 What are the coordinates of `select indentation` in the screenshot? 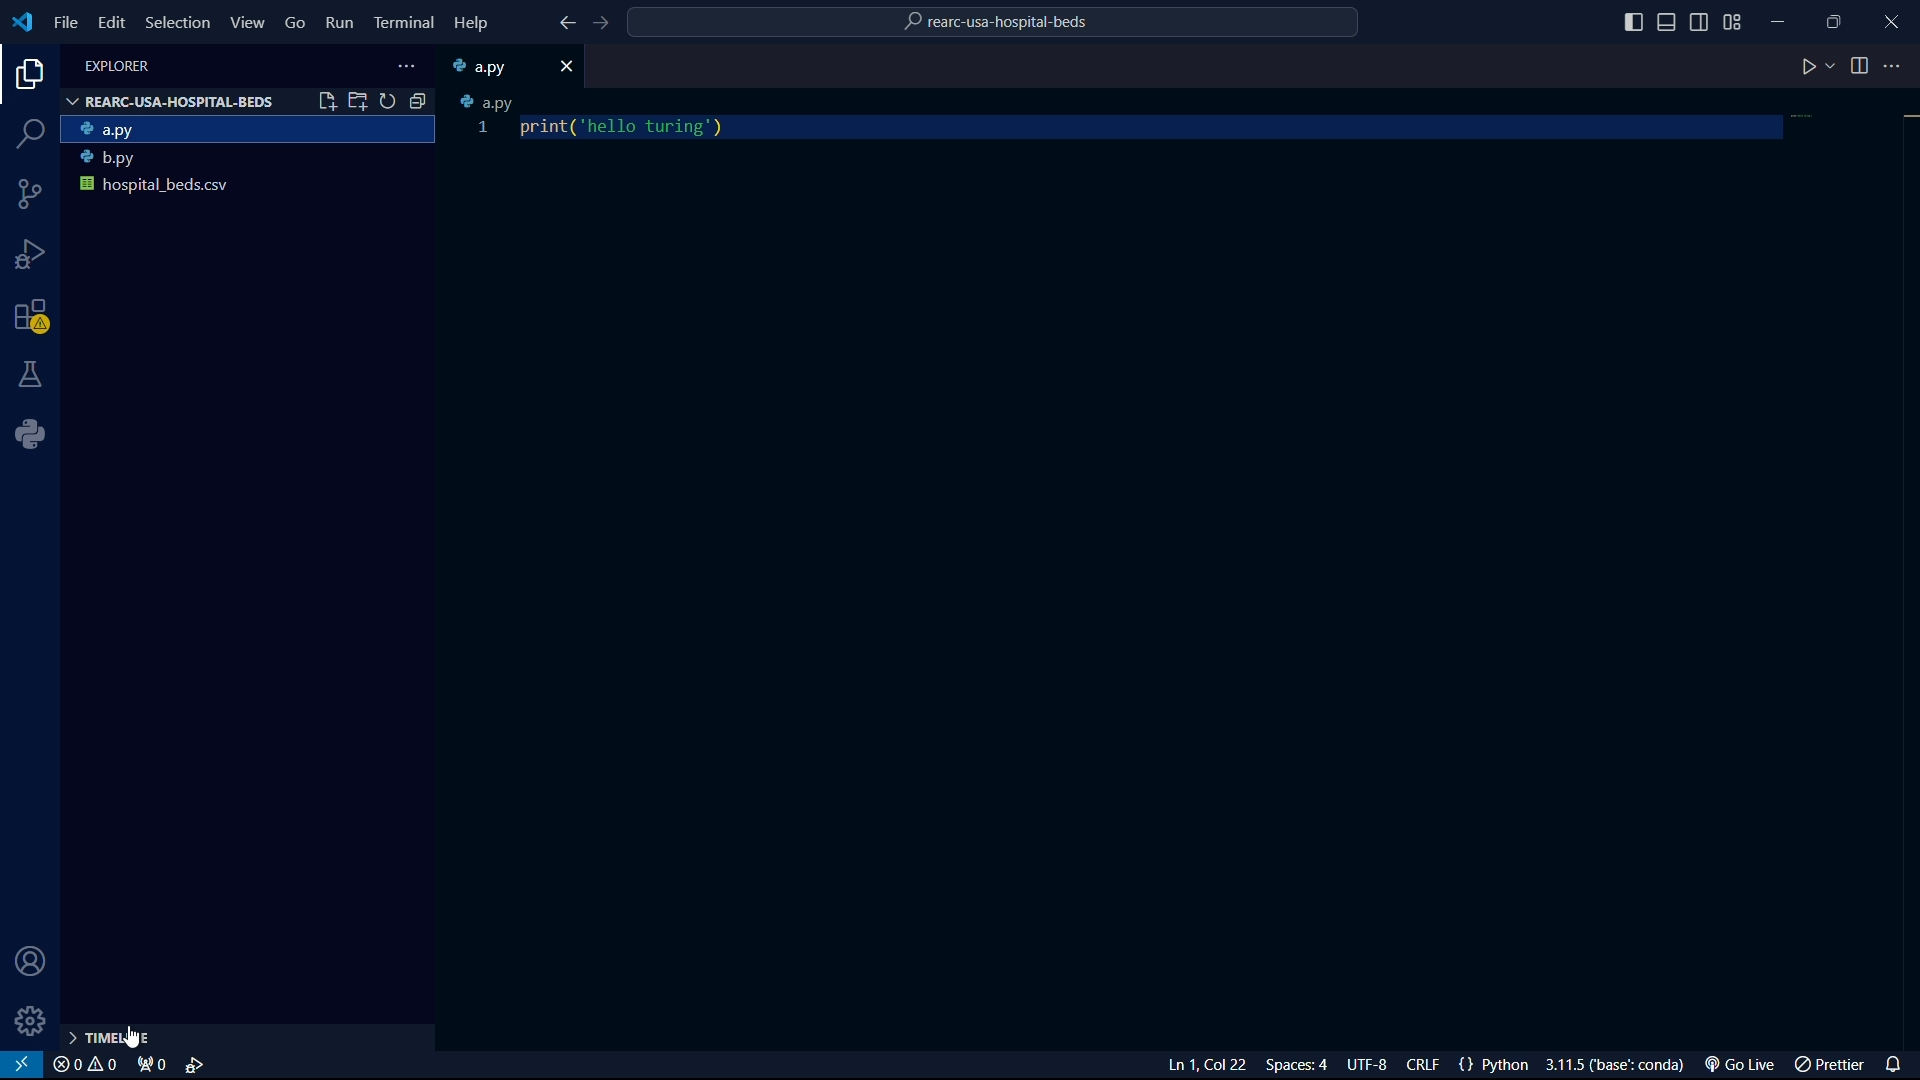 It's located at (1297, 1067).